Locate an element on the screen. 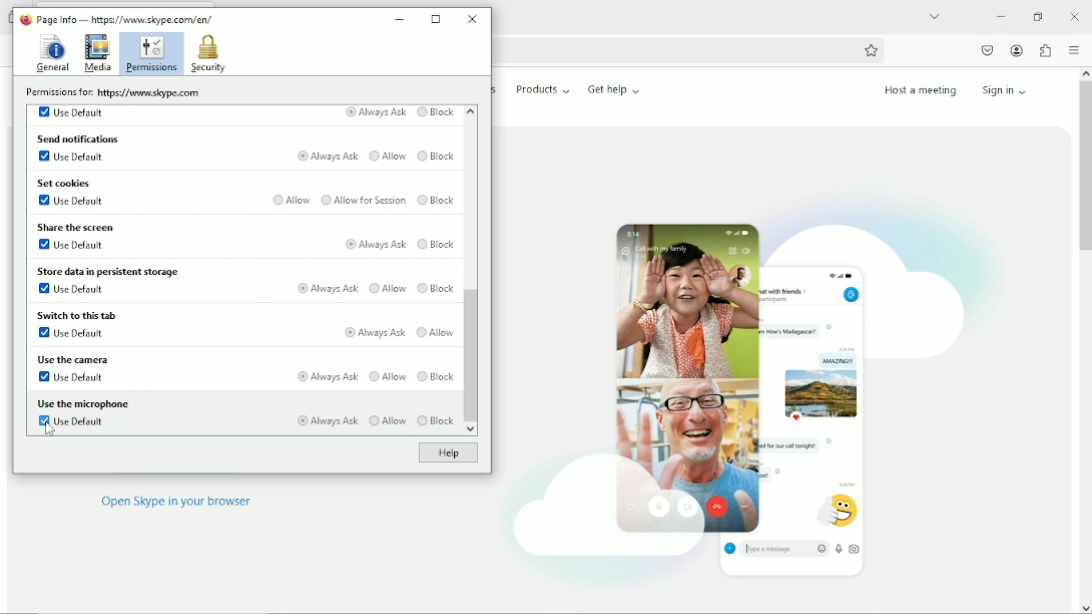 This screenshot has height=614, width=1092. Use default is located at coordinates (69, 333).